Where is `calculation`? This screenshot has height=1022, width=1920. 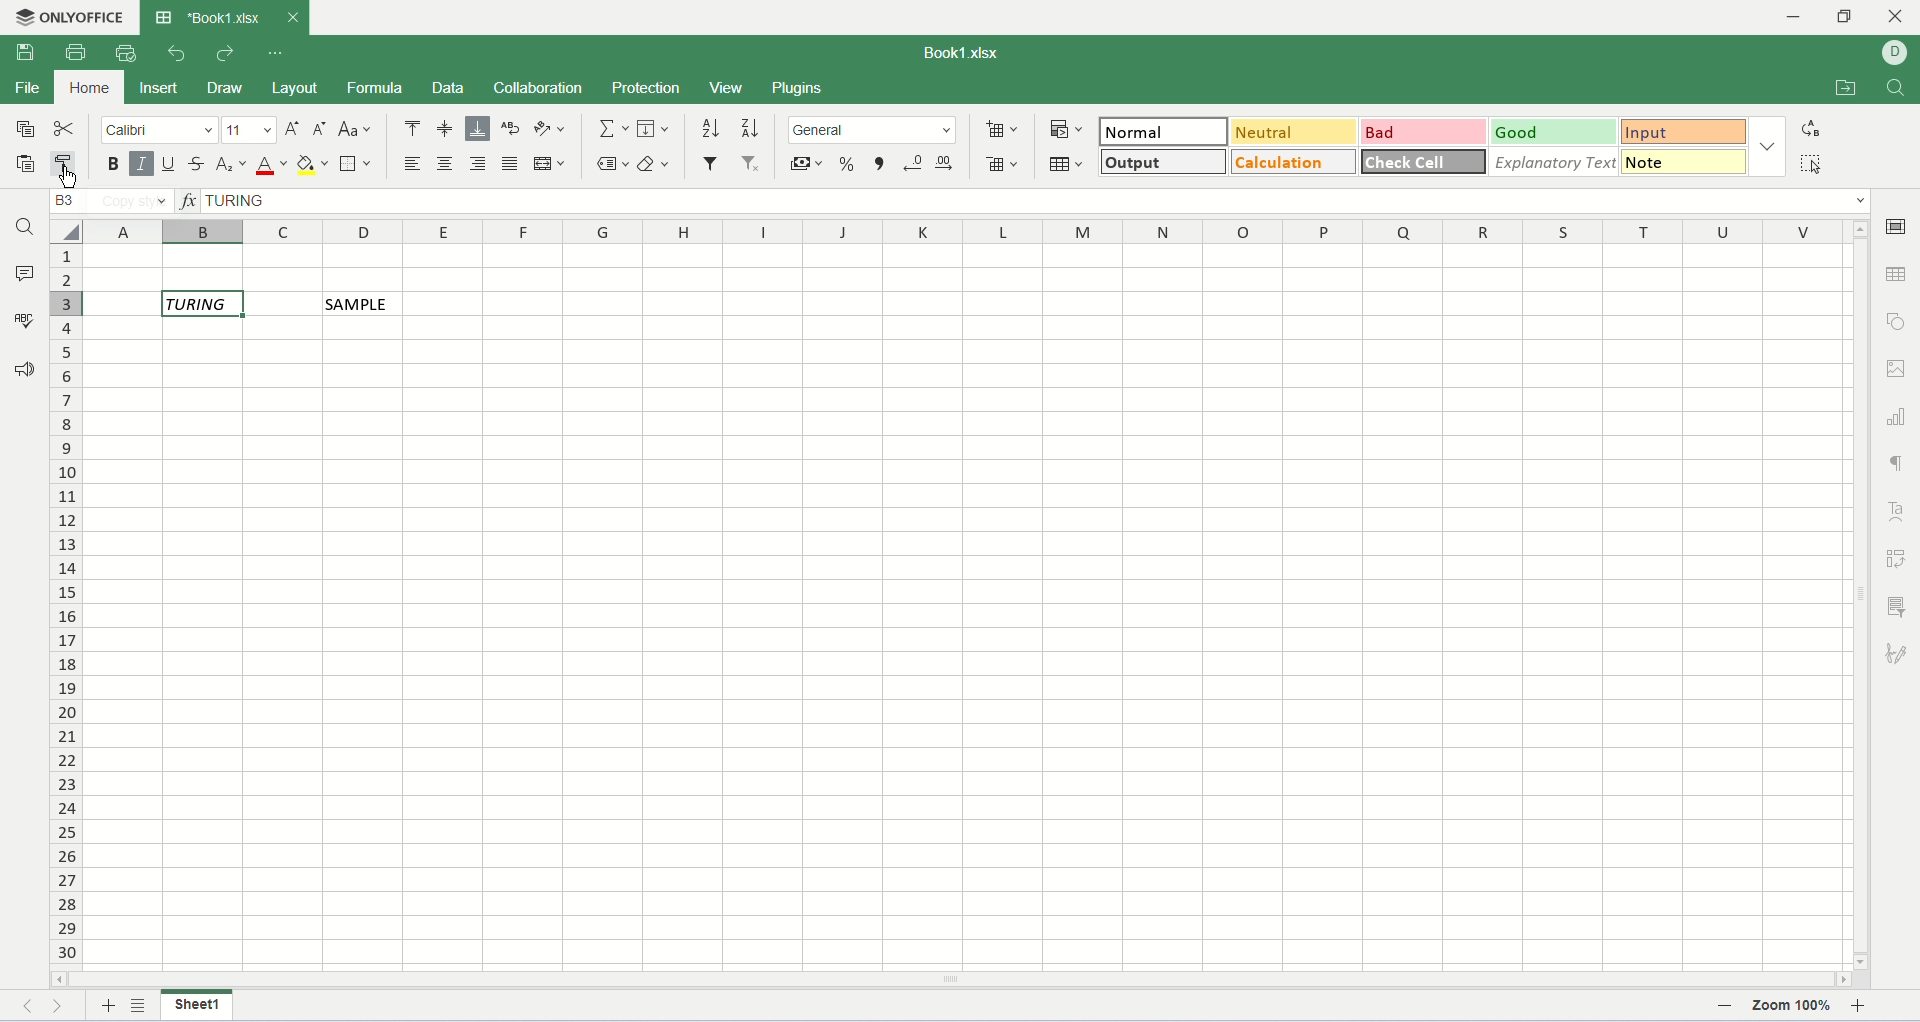 calculation is located at coordinates (1296, 161).